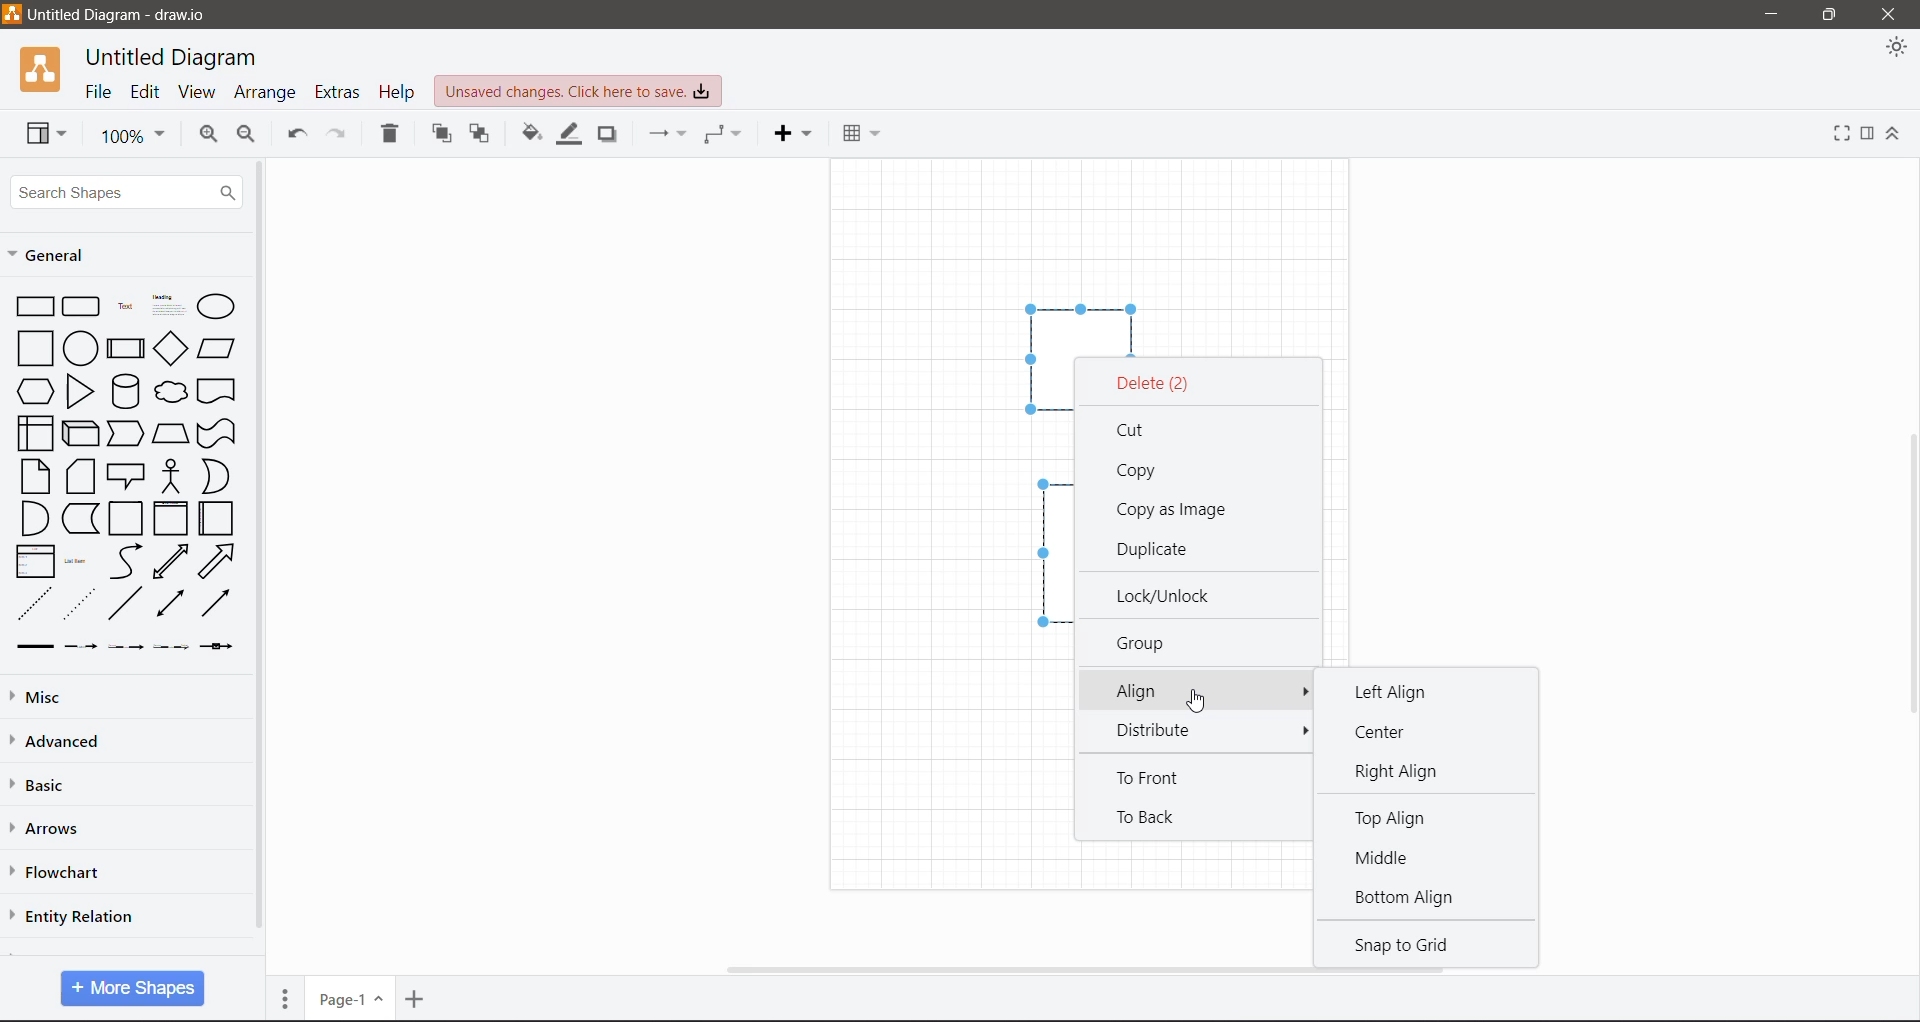 Image resolution: width=1920 pixels, height=1022 pixels. What do you see at coordinates (122, 472) in the screenshot?
I see `Shapes available in General` at bounding box center [122, 472].